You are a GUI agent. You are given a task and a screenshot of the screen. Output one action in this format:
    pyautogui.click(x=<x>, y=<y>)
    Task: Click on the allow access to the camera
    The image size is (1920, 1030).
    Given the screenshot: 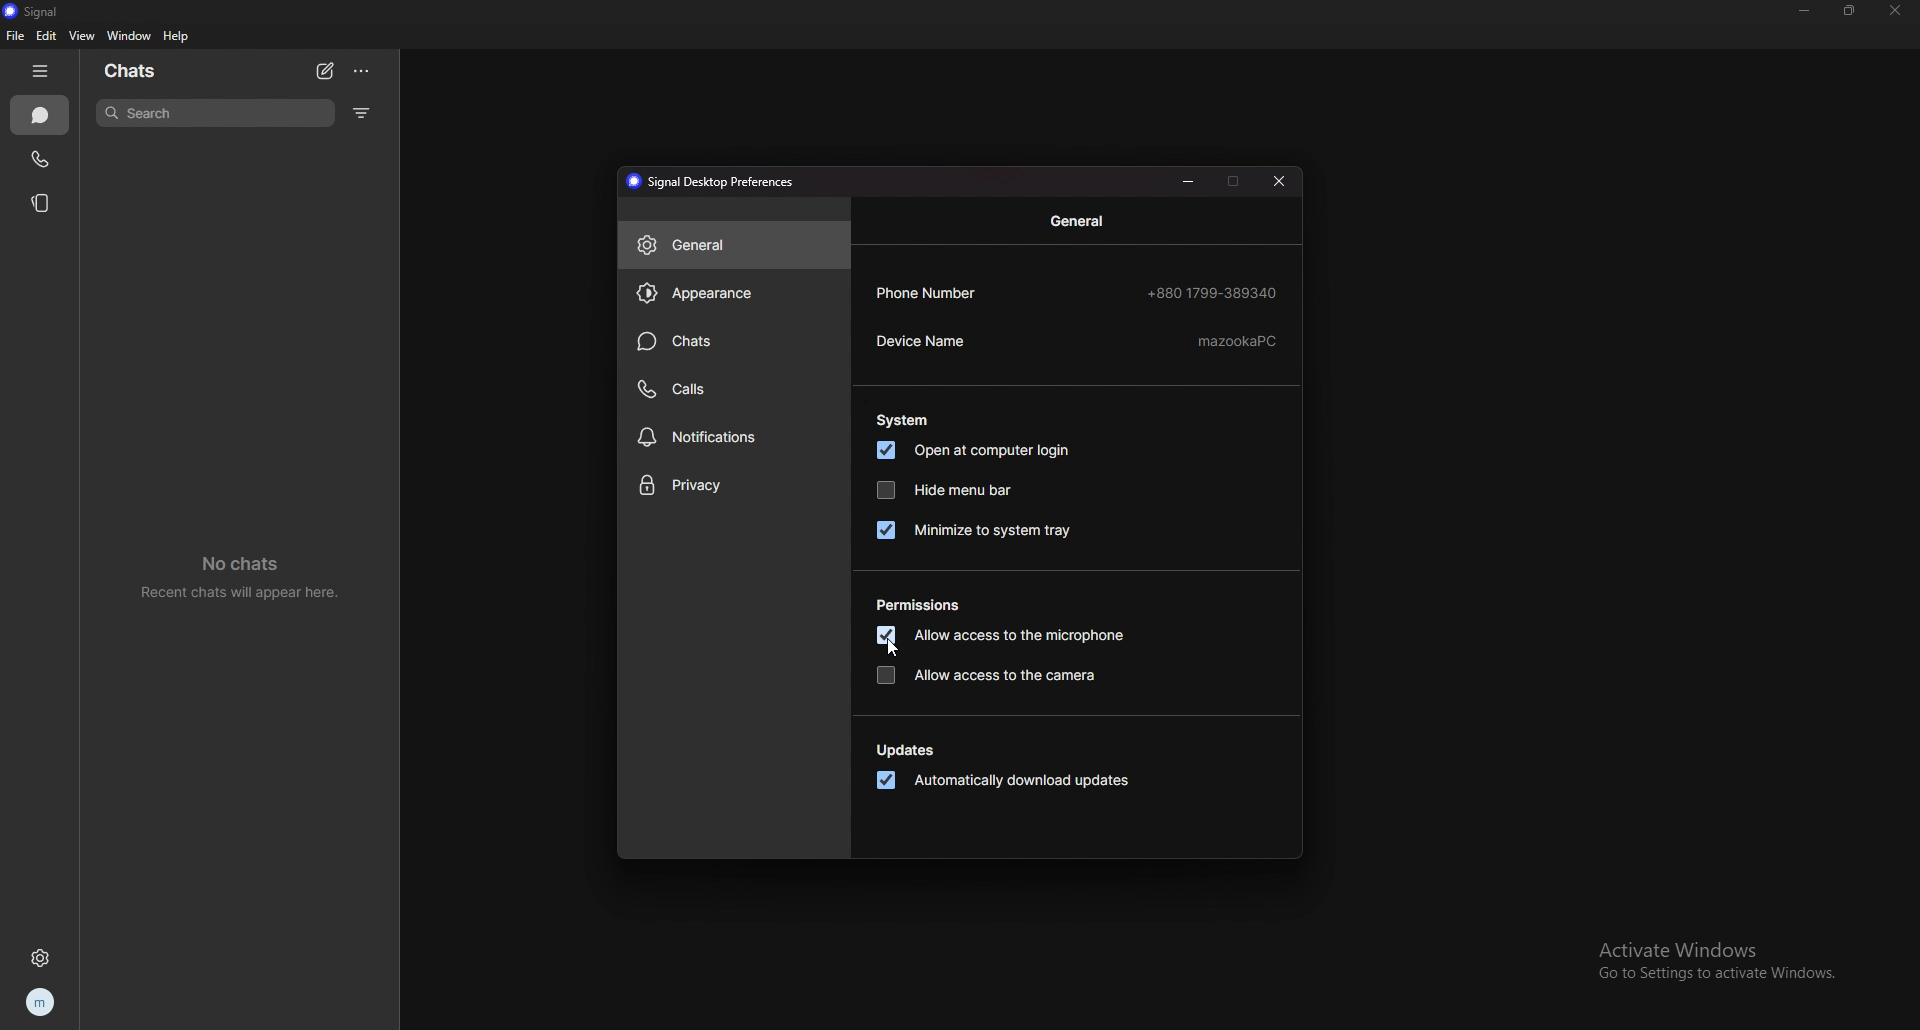 What is the action you would take?
    pyautogui.click(x=990, y=674)
    